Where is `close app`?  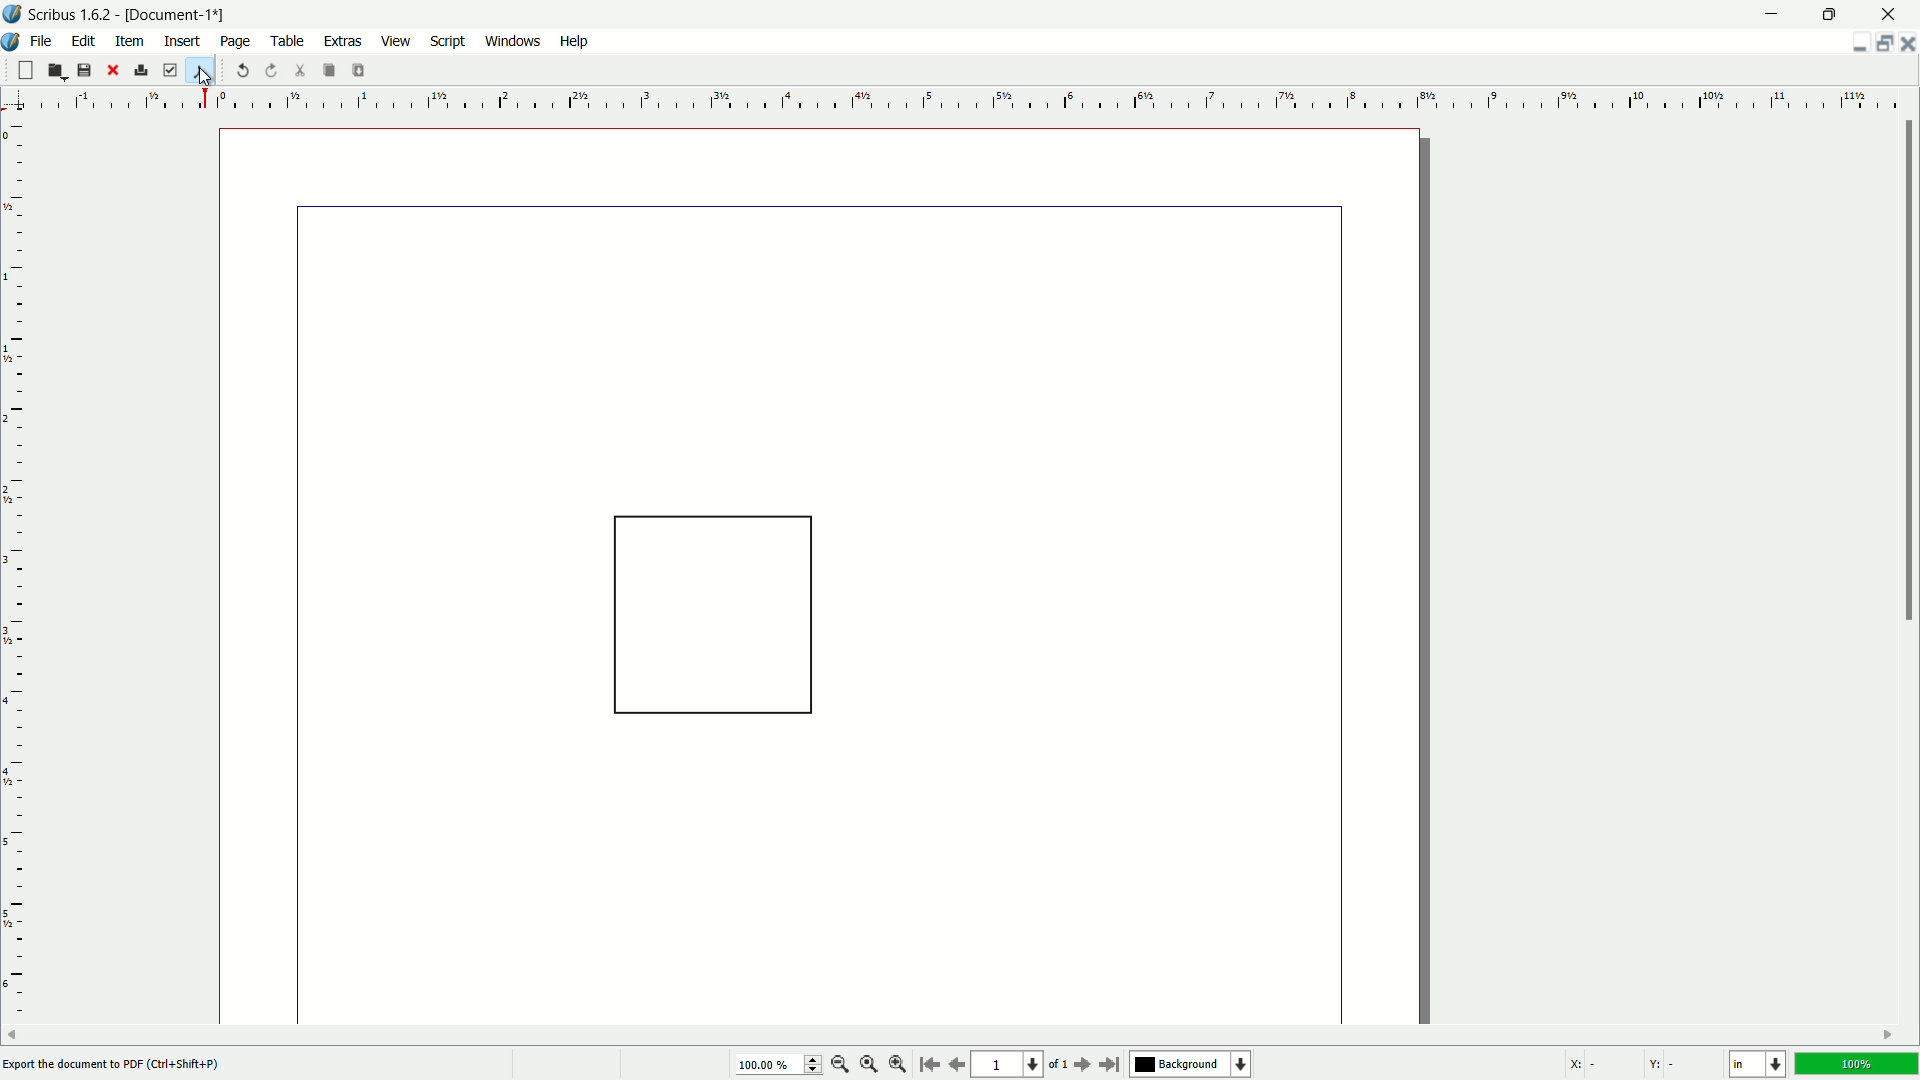
close app is located at coordinates (1889, 14).